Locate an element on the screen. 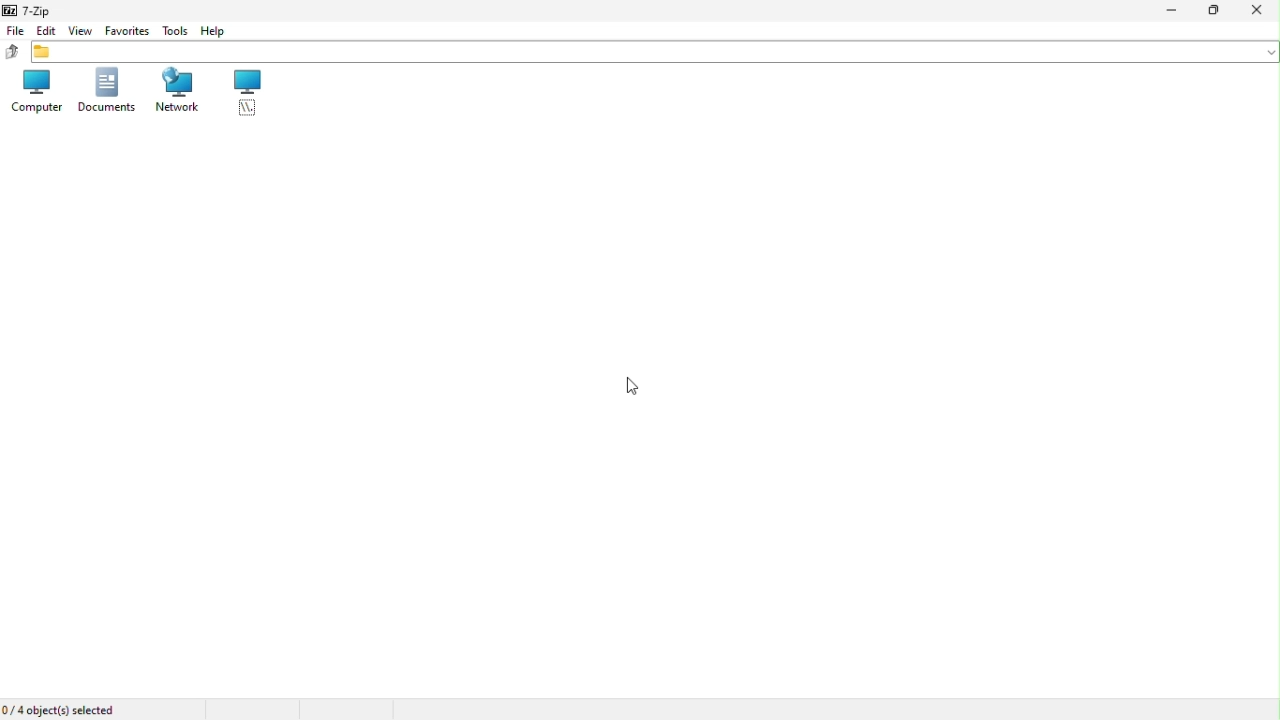 The height and width of the screenshot is (720, 1280). 0/4 object(s) selected is located at coordinates (66, 710).